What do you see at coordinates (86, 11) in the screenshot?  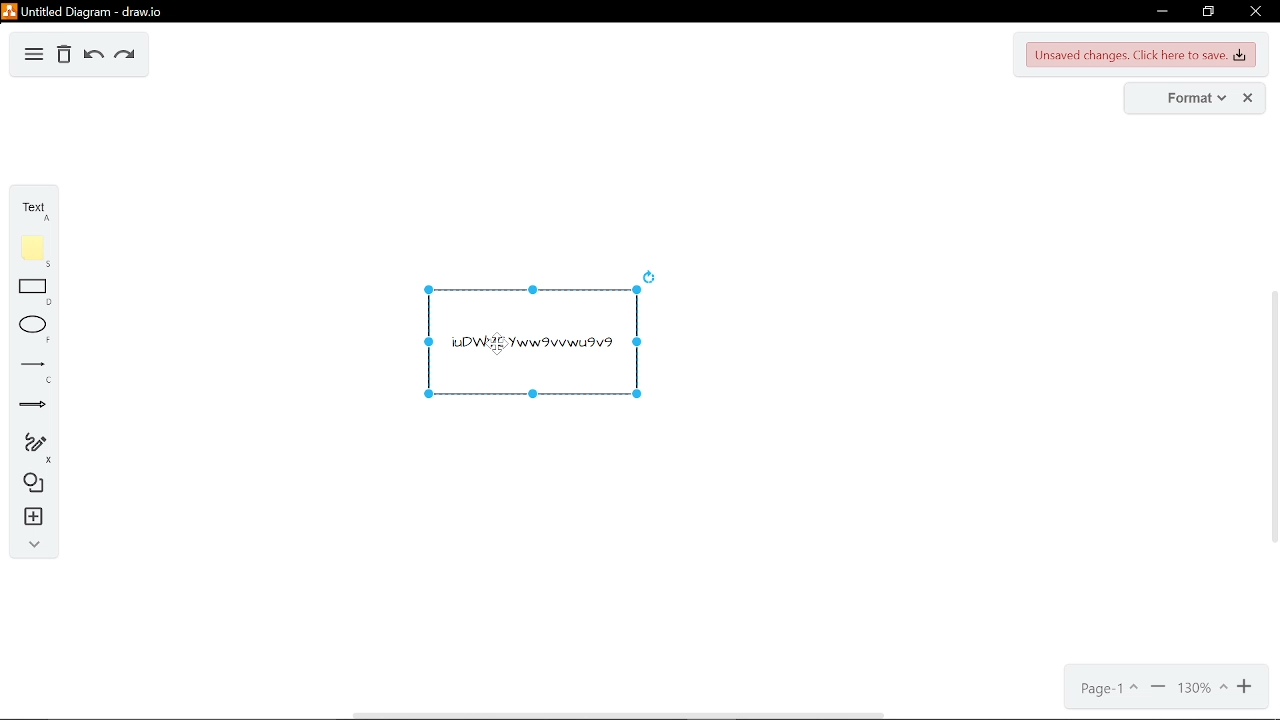 I see `Untitled Digram-draw.io` at bounding box center [86, 11].